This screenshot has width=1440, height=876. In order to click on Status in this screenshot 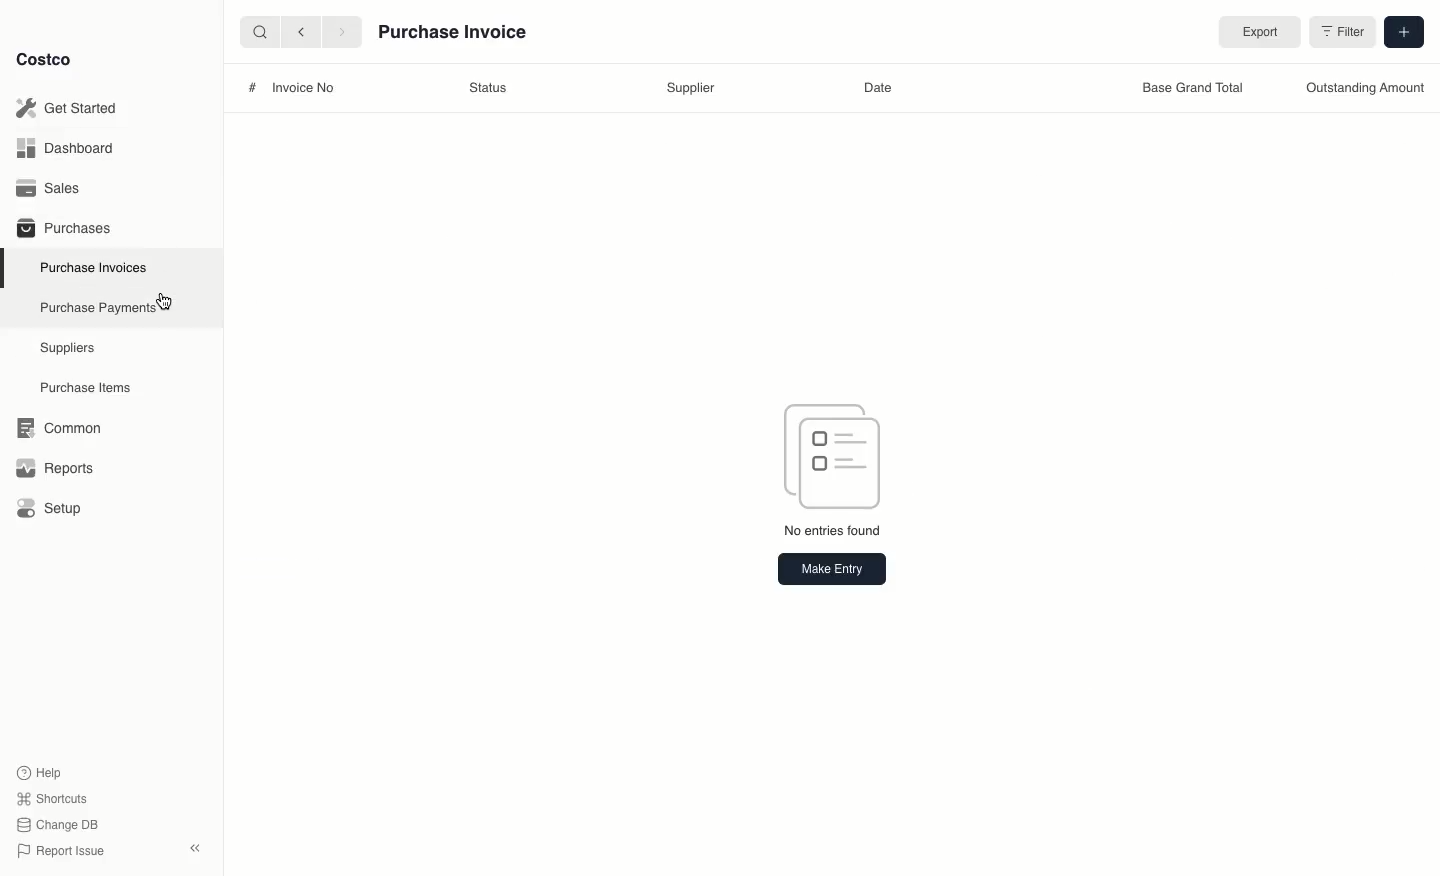, I will do `click(487, 88)`.